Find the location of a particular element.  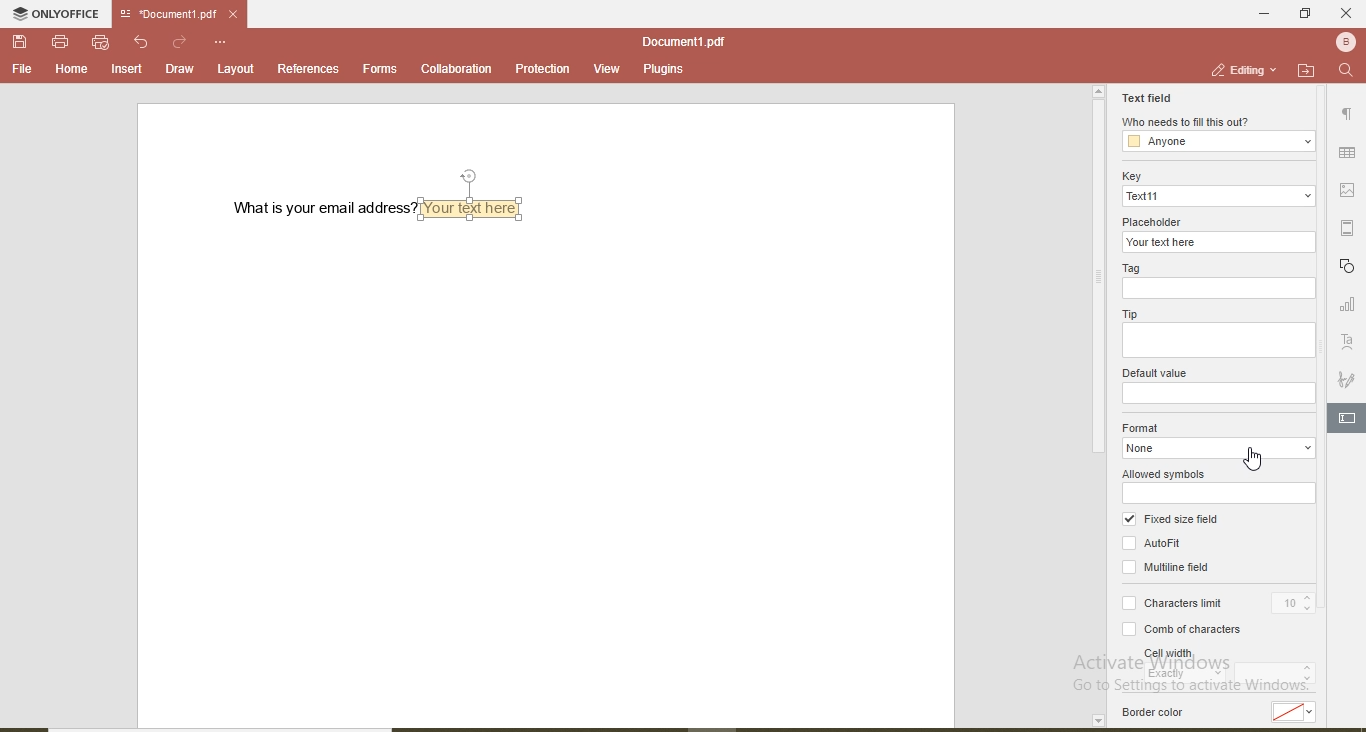

draw is located at coordinates (178, 68).